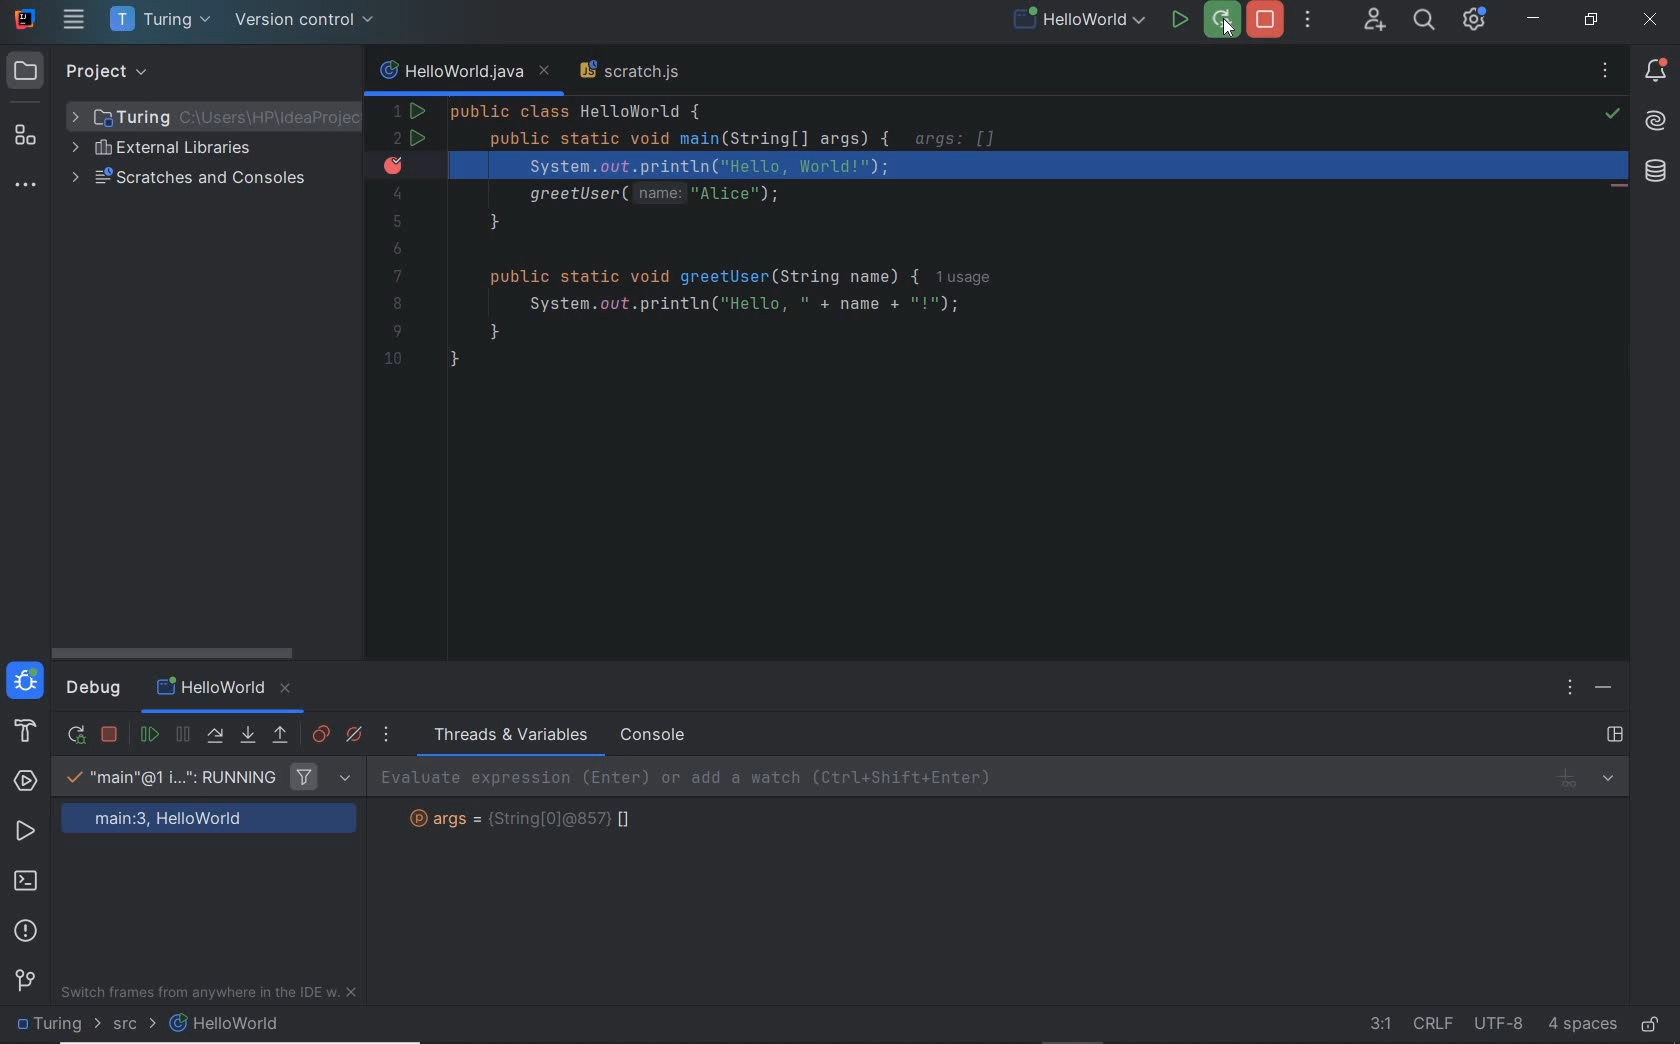  What do you see at coordinates (654, 735) in the screenshot?
I see `console` at bounding box center [654, 735].